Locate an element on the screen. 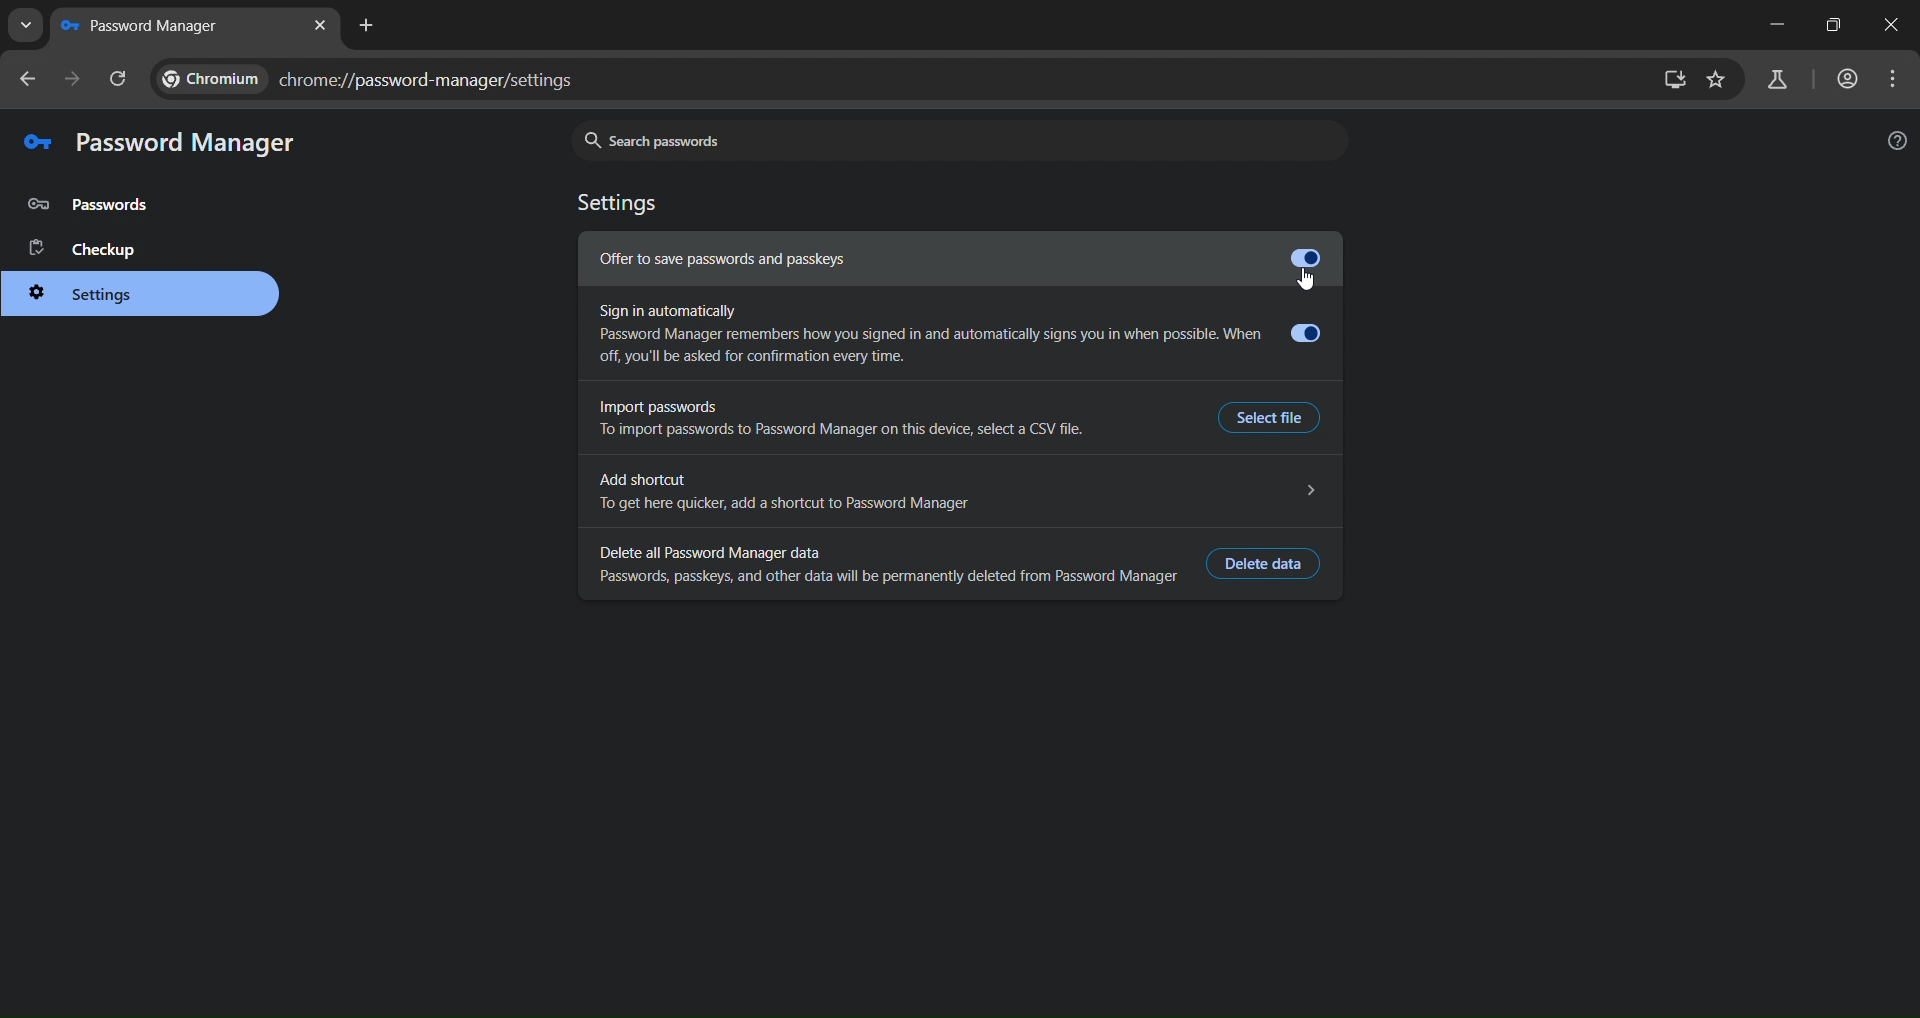 The image size is (1920, 1018). search passwords is located at coordinates (951, 140).